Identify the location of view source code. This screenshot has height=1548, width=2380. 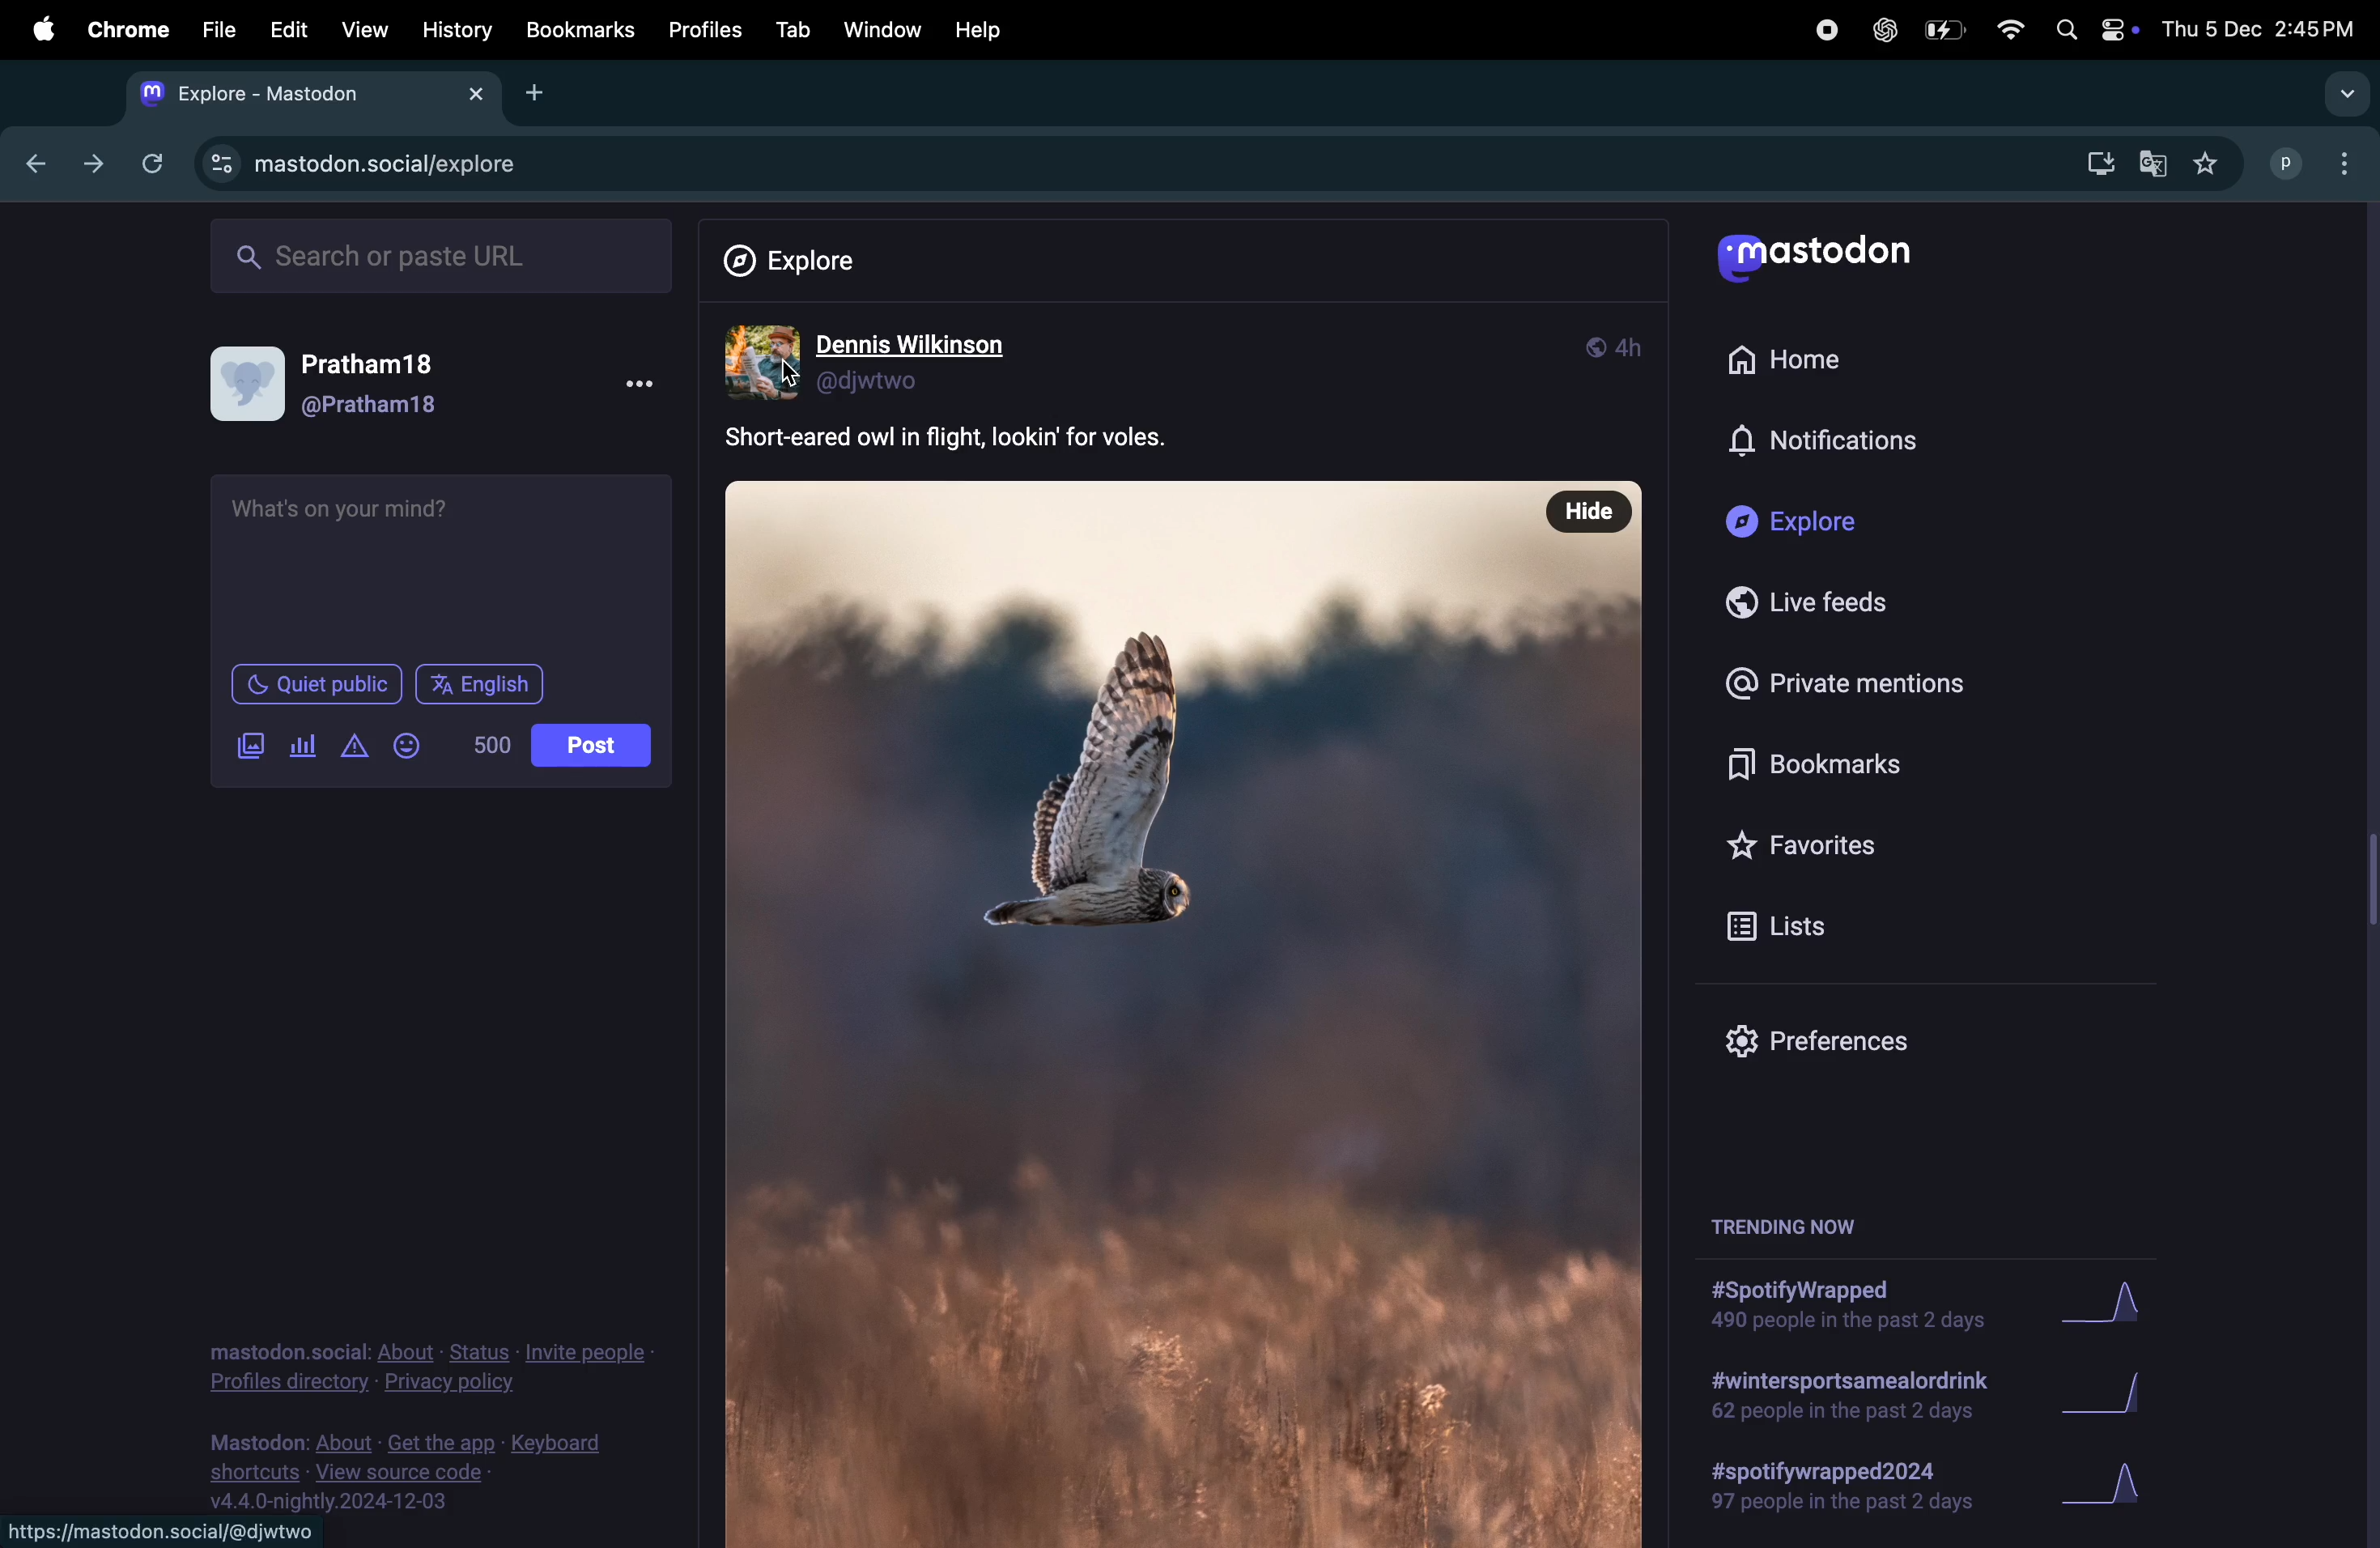
(387, 1473).